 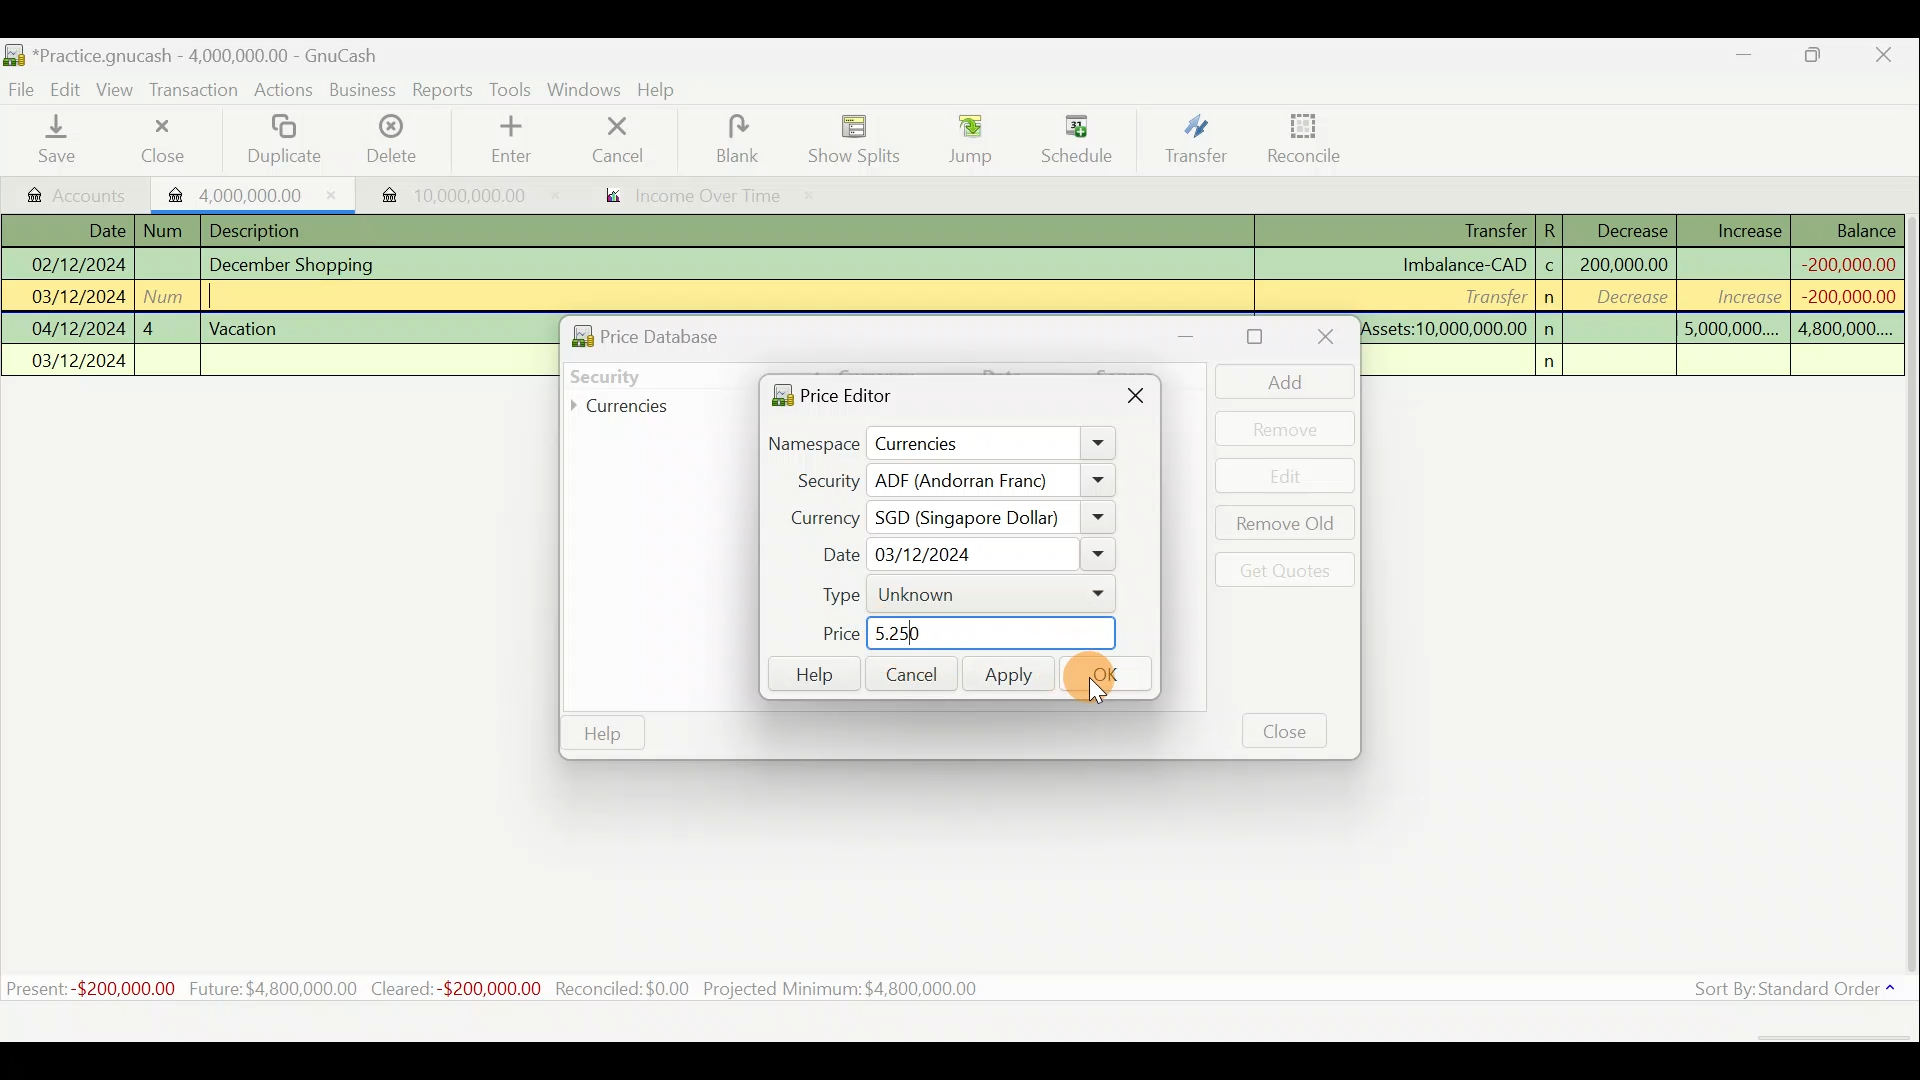 What do you see at coordinates (166, 326) in the screenshot?
I see `4` at bounding box center [166, 326].